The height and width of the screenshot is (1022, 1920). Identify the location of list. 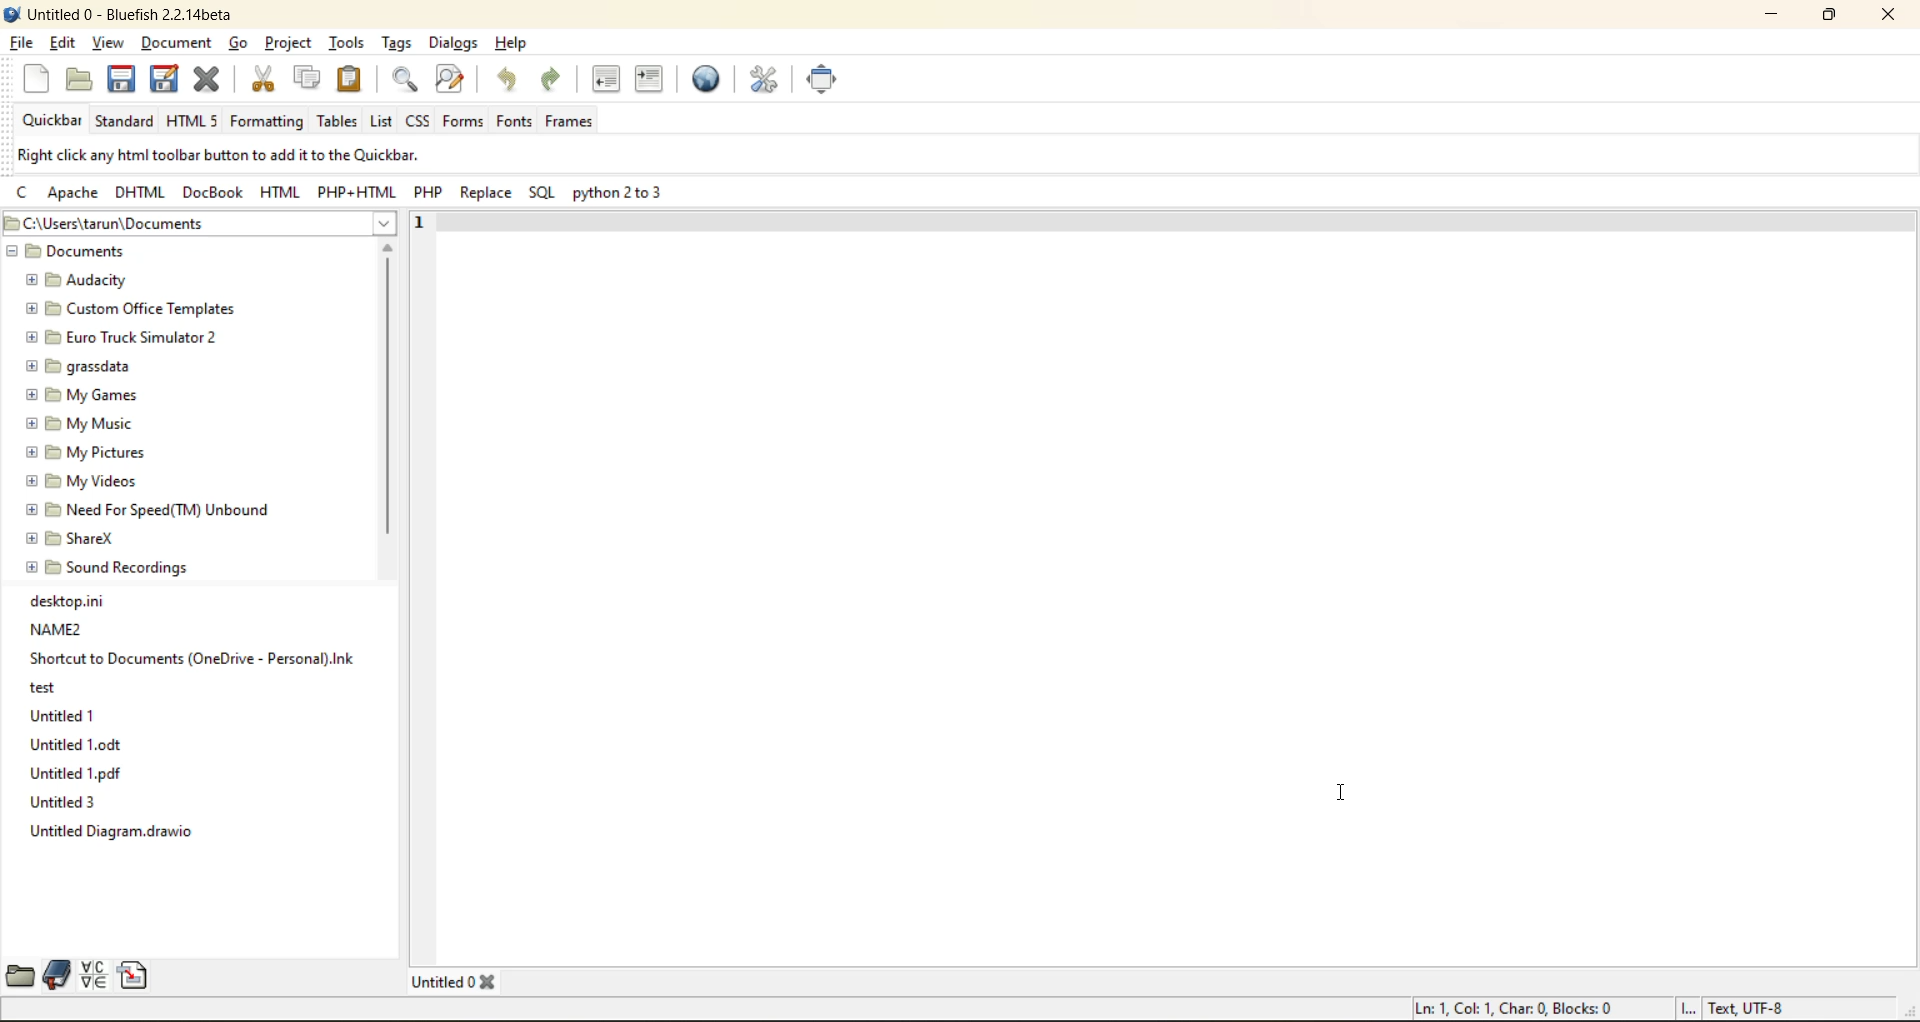
(382, 122).